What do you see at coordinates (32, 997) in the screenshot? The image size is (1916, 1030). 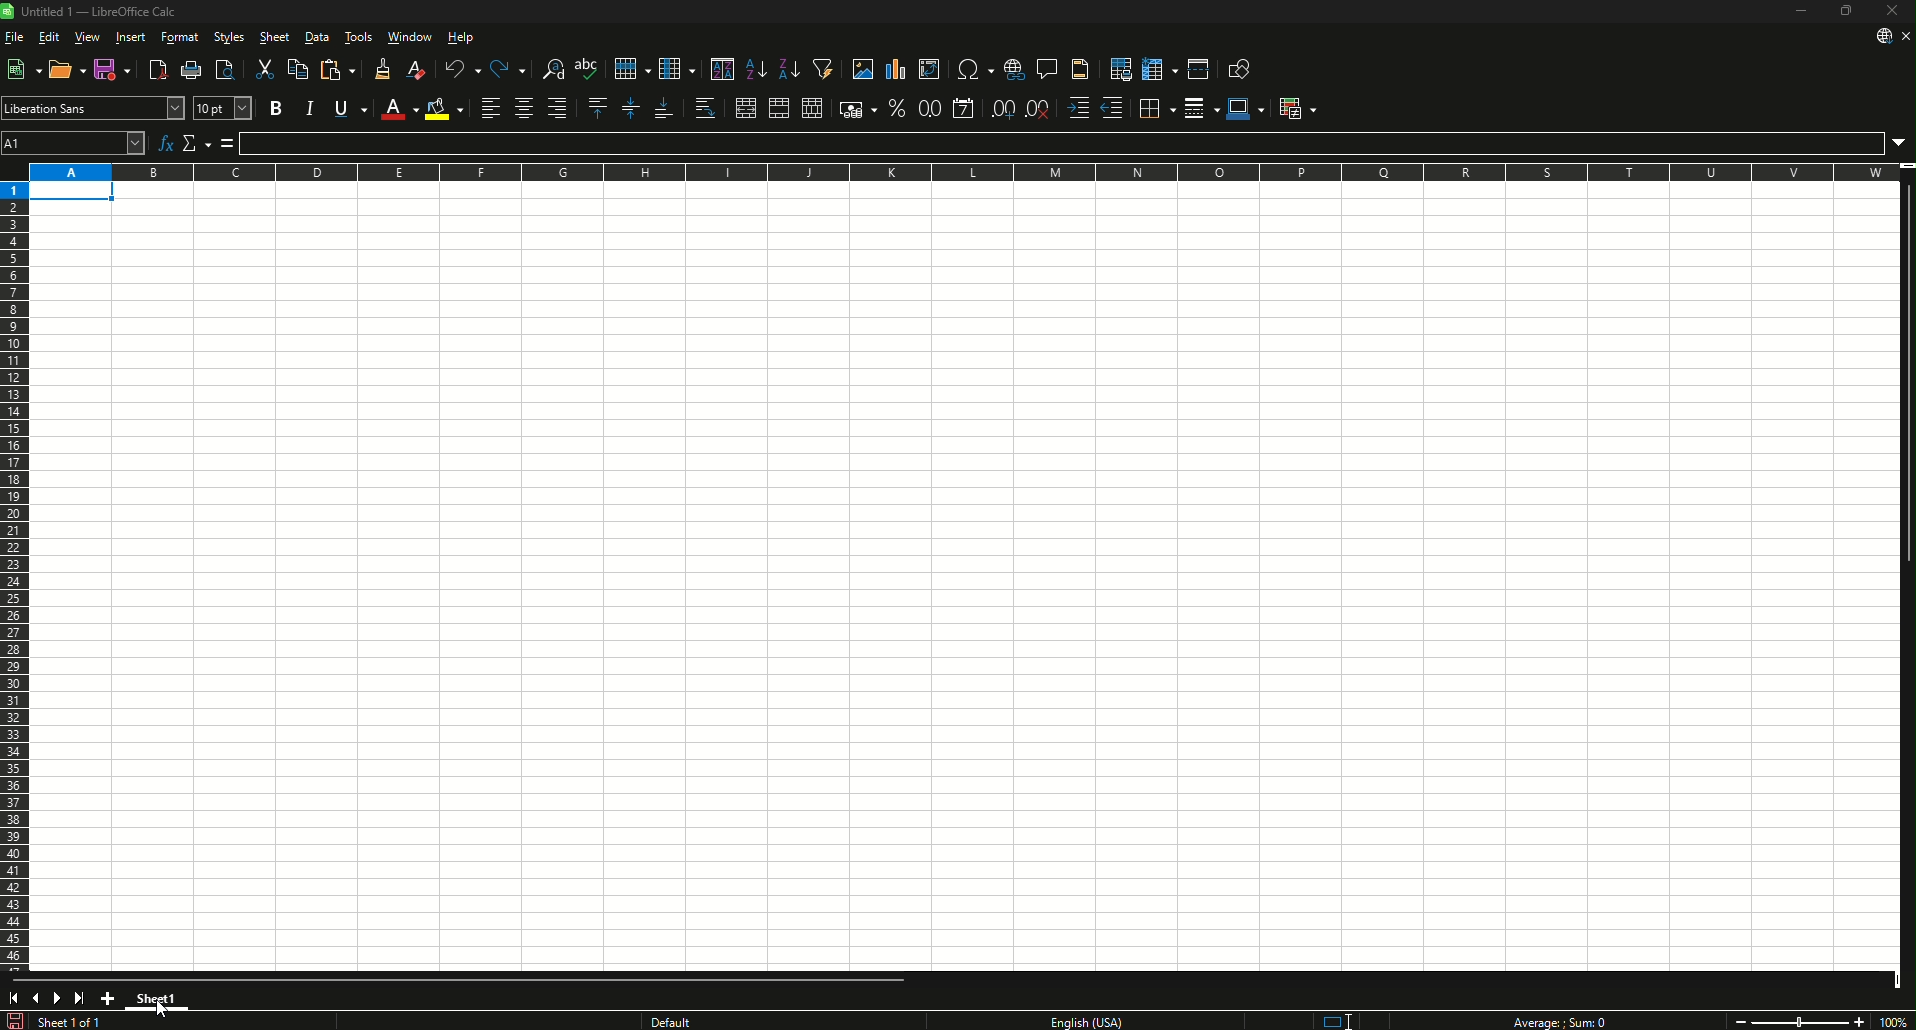 I see `Previous slide` at bounding box center [32, 997].